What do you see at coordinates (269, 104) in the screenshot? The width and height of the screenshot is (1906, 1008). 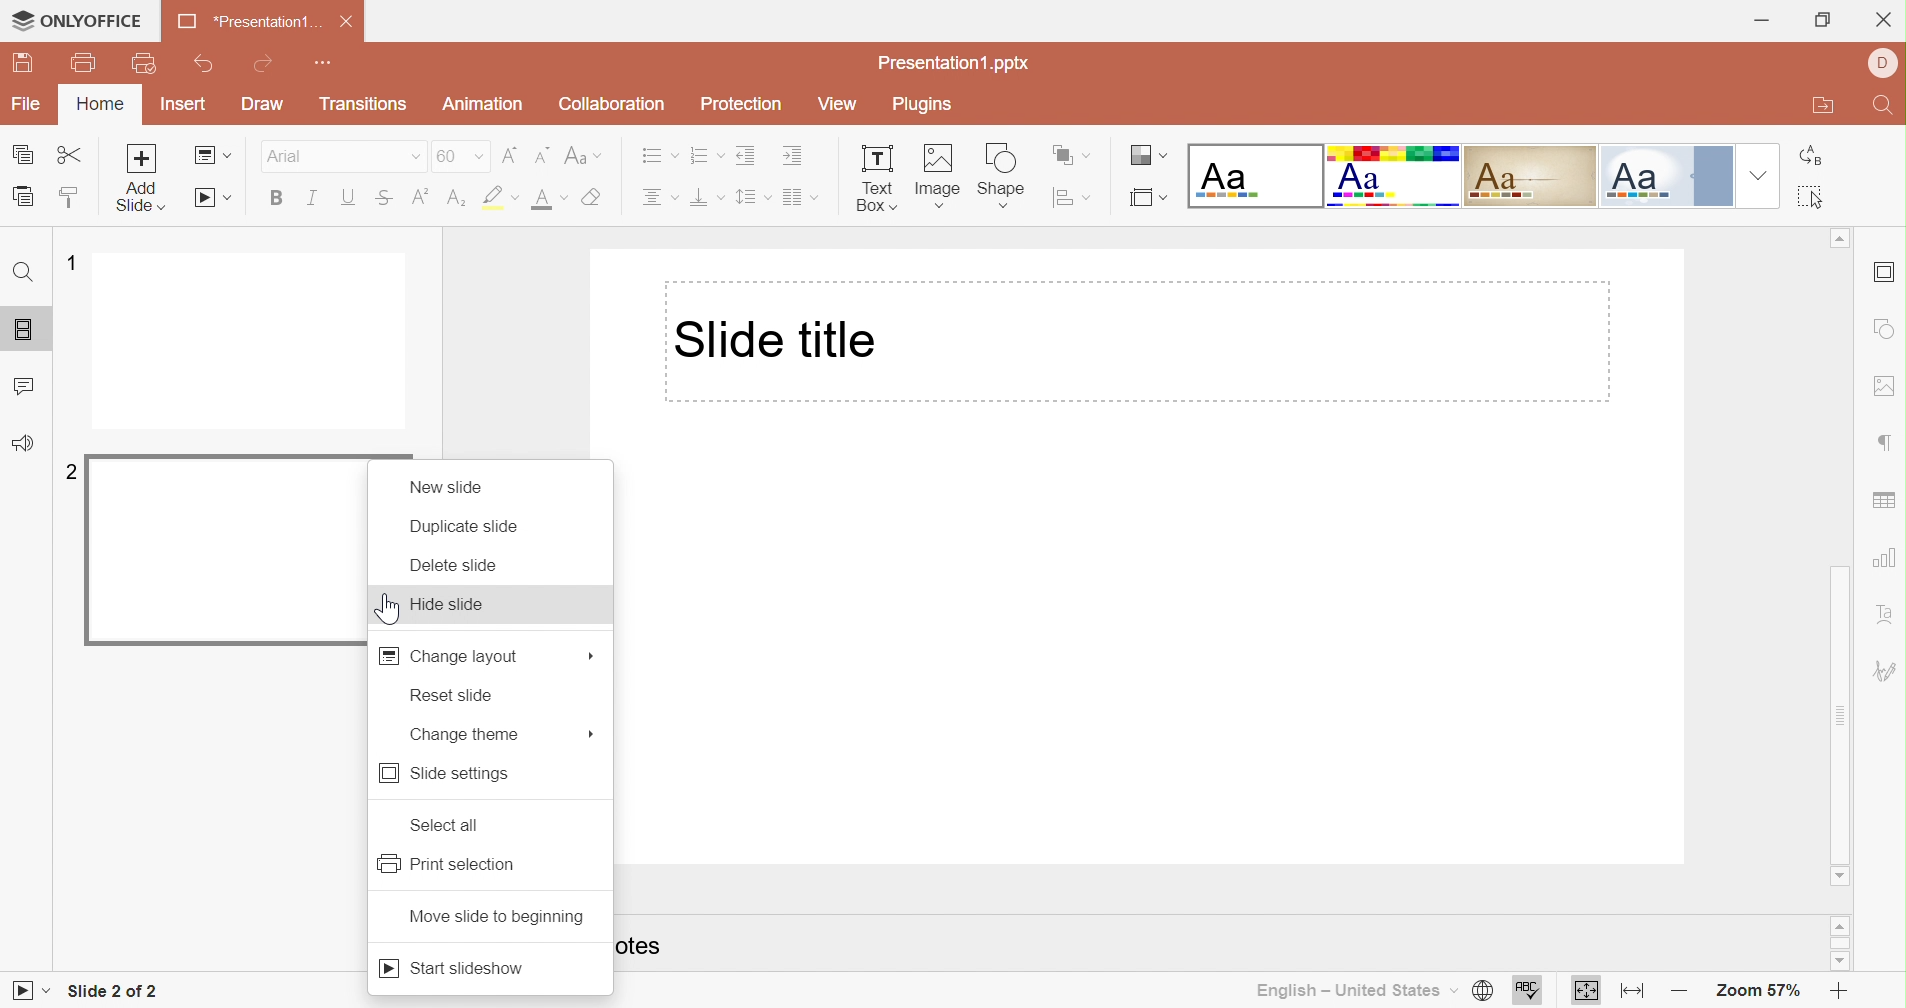 I see `Draw` at bounding box center [269, 104].